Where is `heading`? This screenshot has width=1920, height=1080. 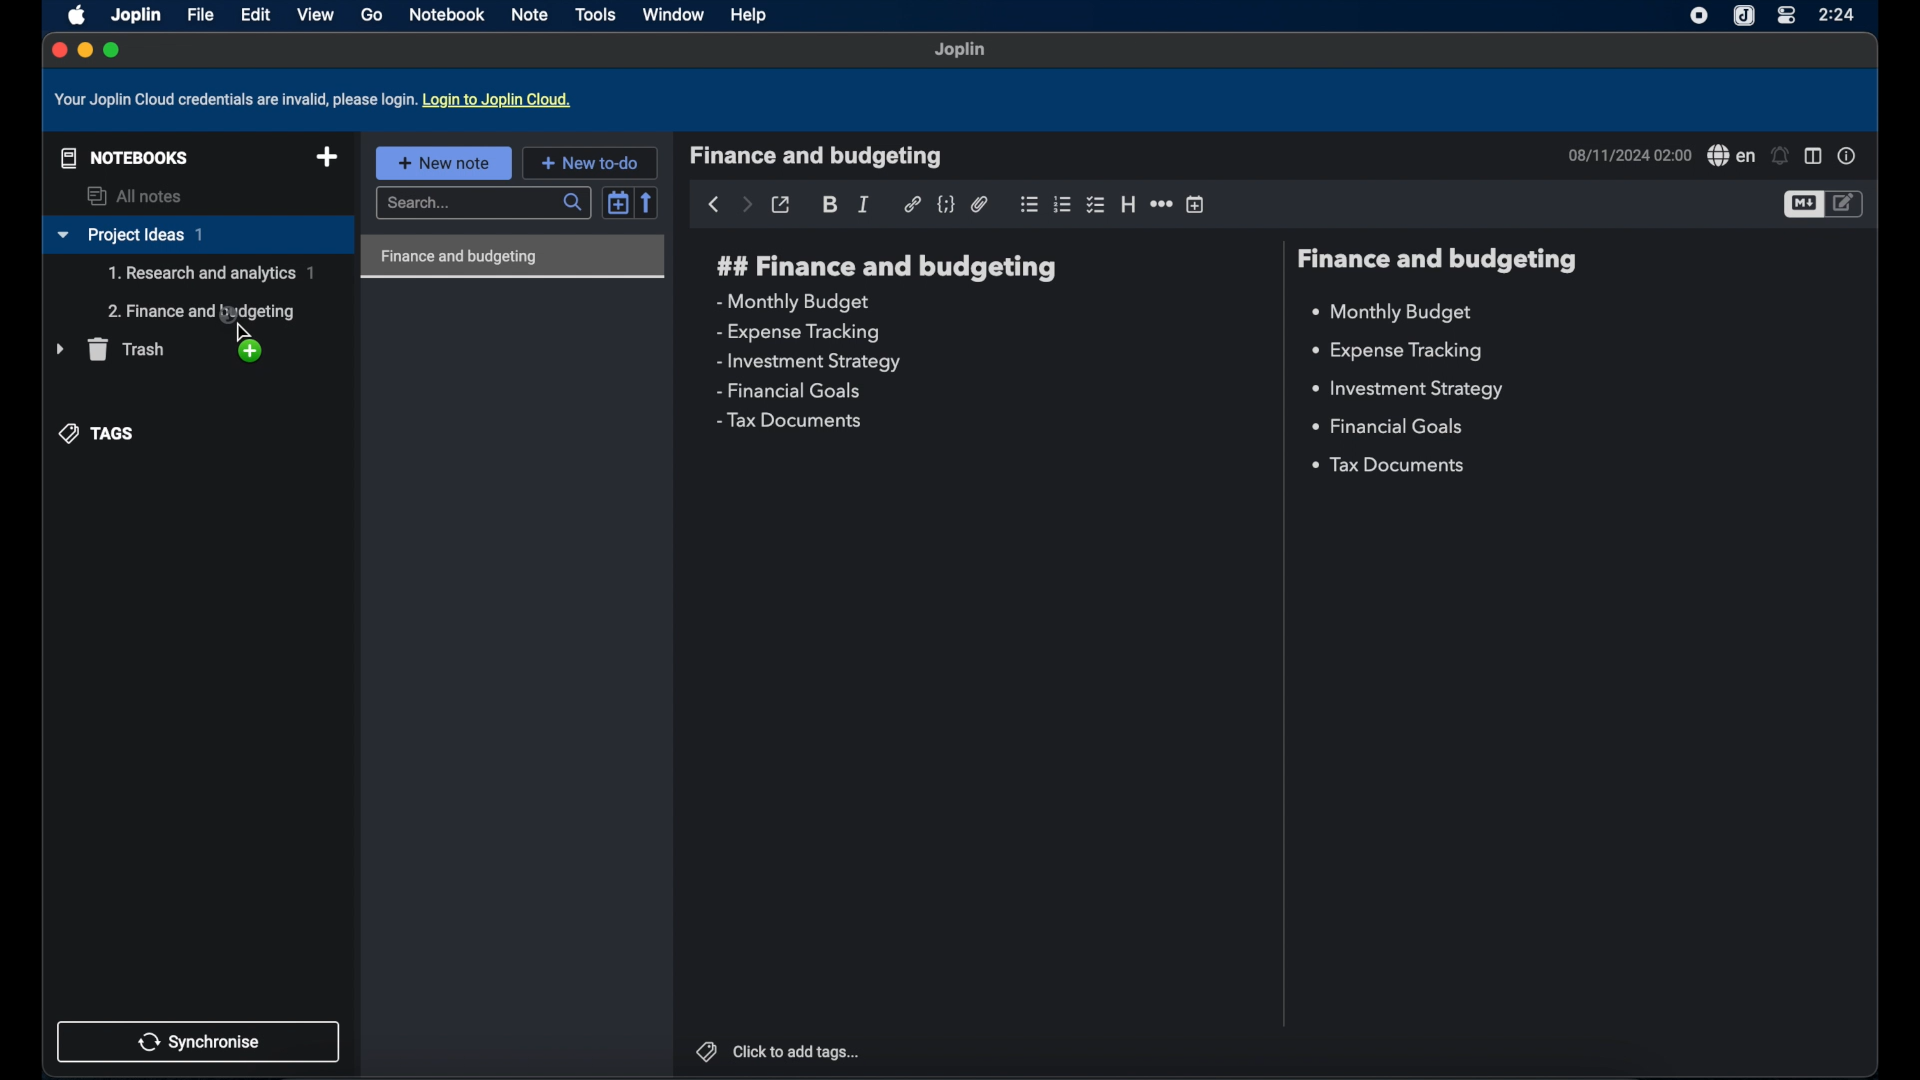 heading is located at coordinates (1128, 205).